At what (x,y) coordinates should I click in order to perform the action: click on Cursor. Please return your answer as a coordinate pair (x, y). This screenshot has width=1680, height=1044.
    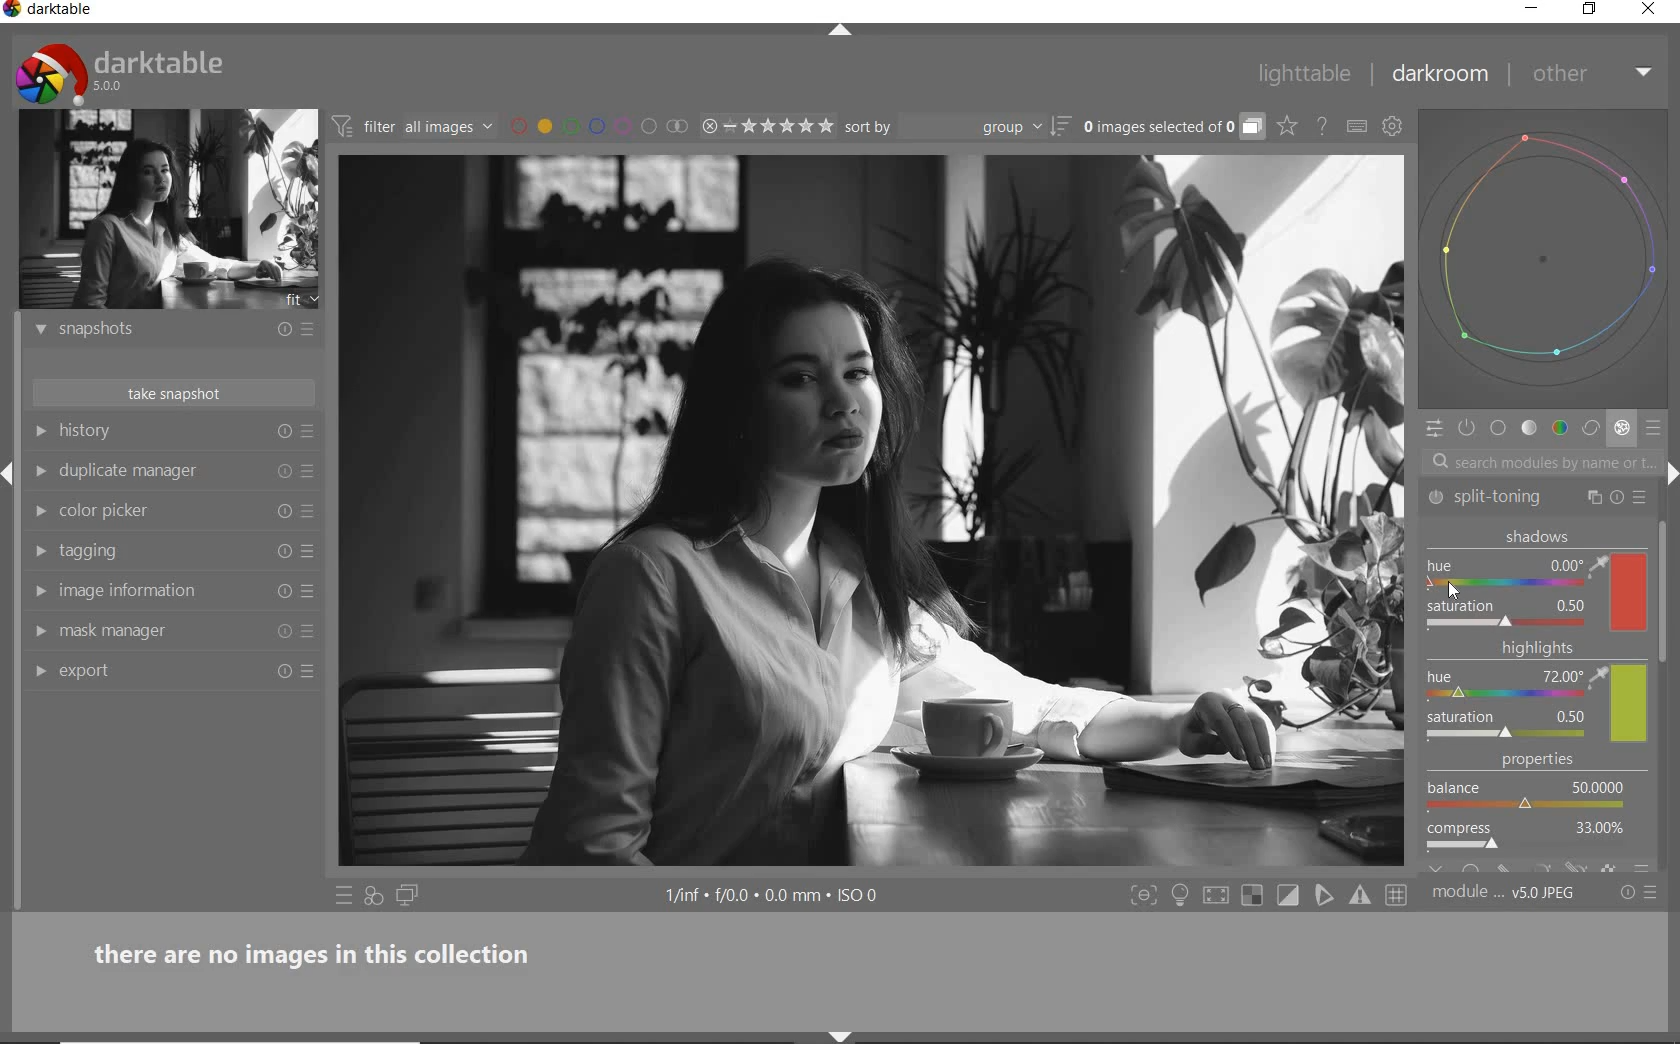
    Looking at the image, I should click on (1459, 588).